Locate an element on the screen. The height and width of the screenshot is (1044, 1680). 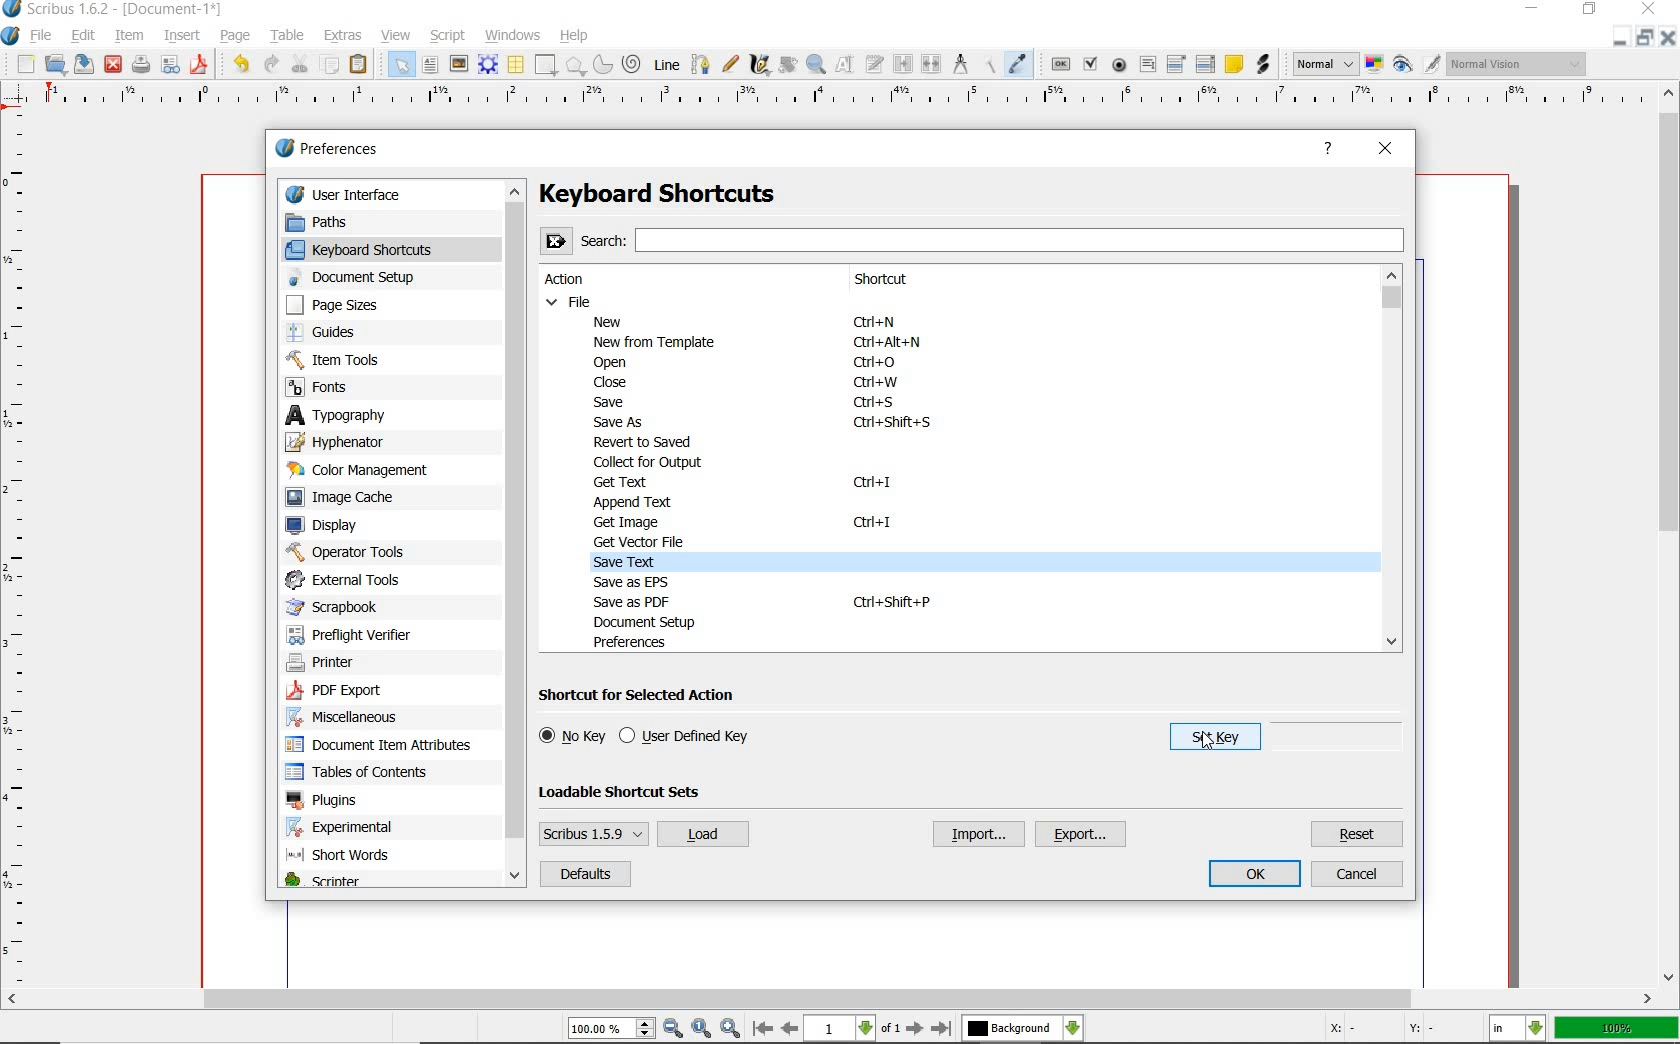
line is located at coordinates (665, 65).